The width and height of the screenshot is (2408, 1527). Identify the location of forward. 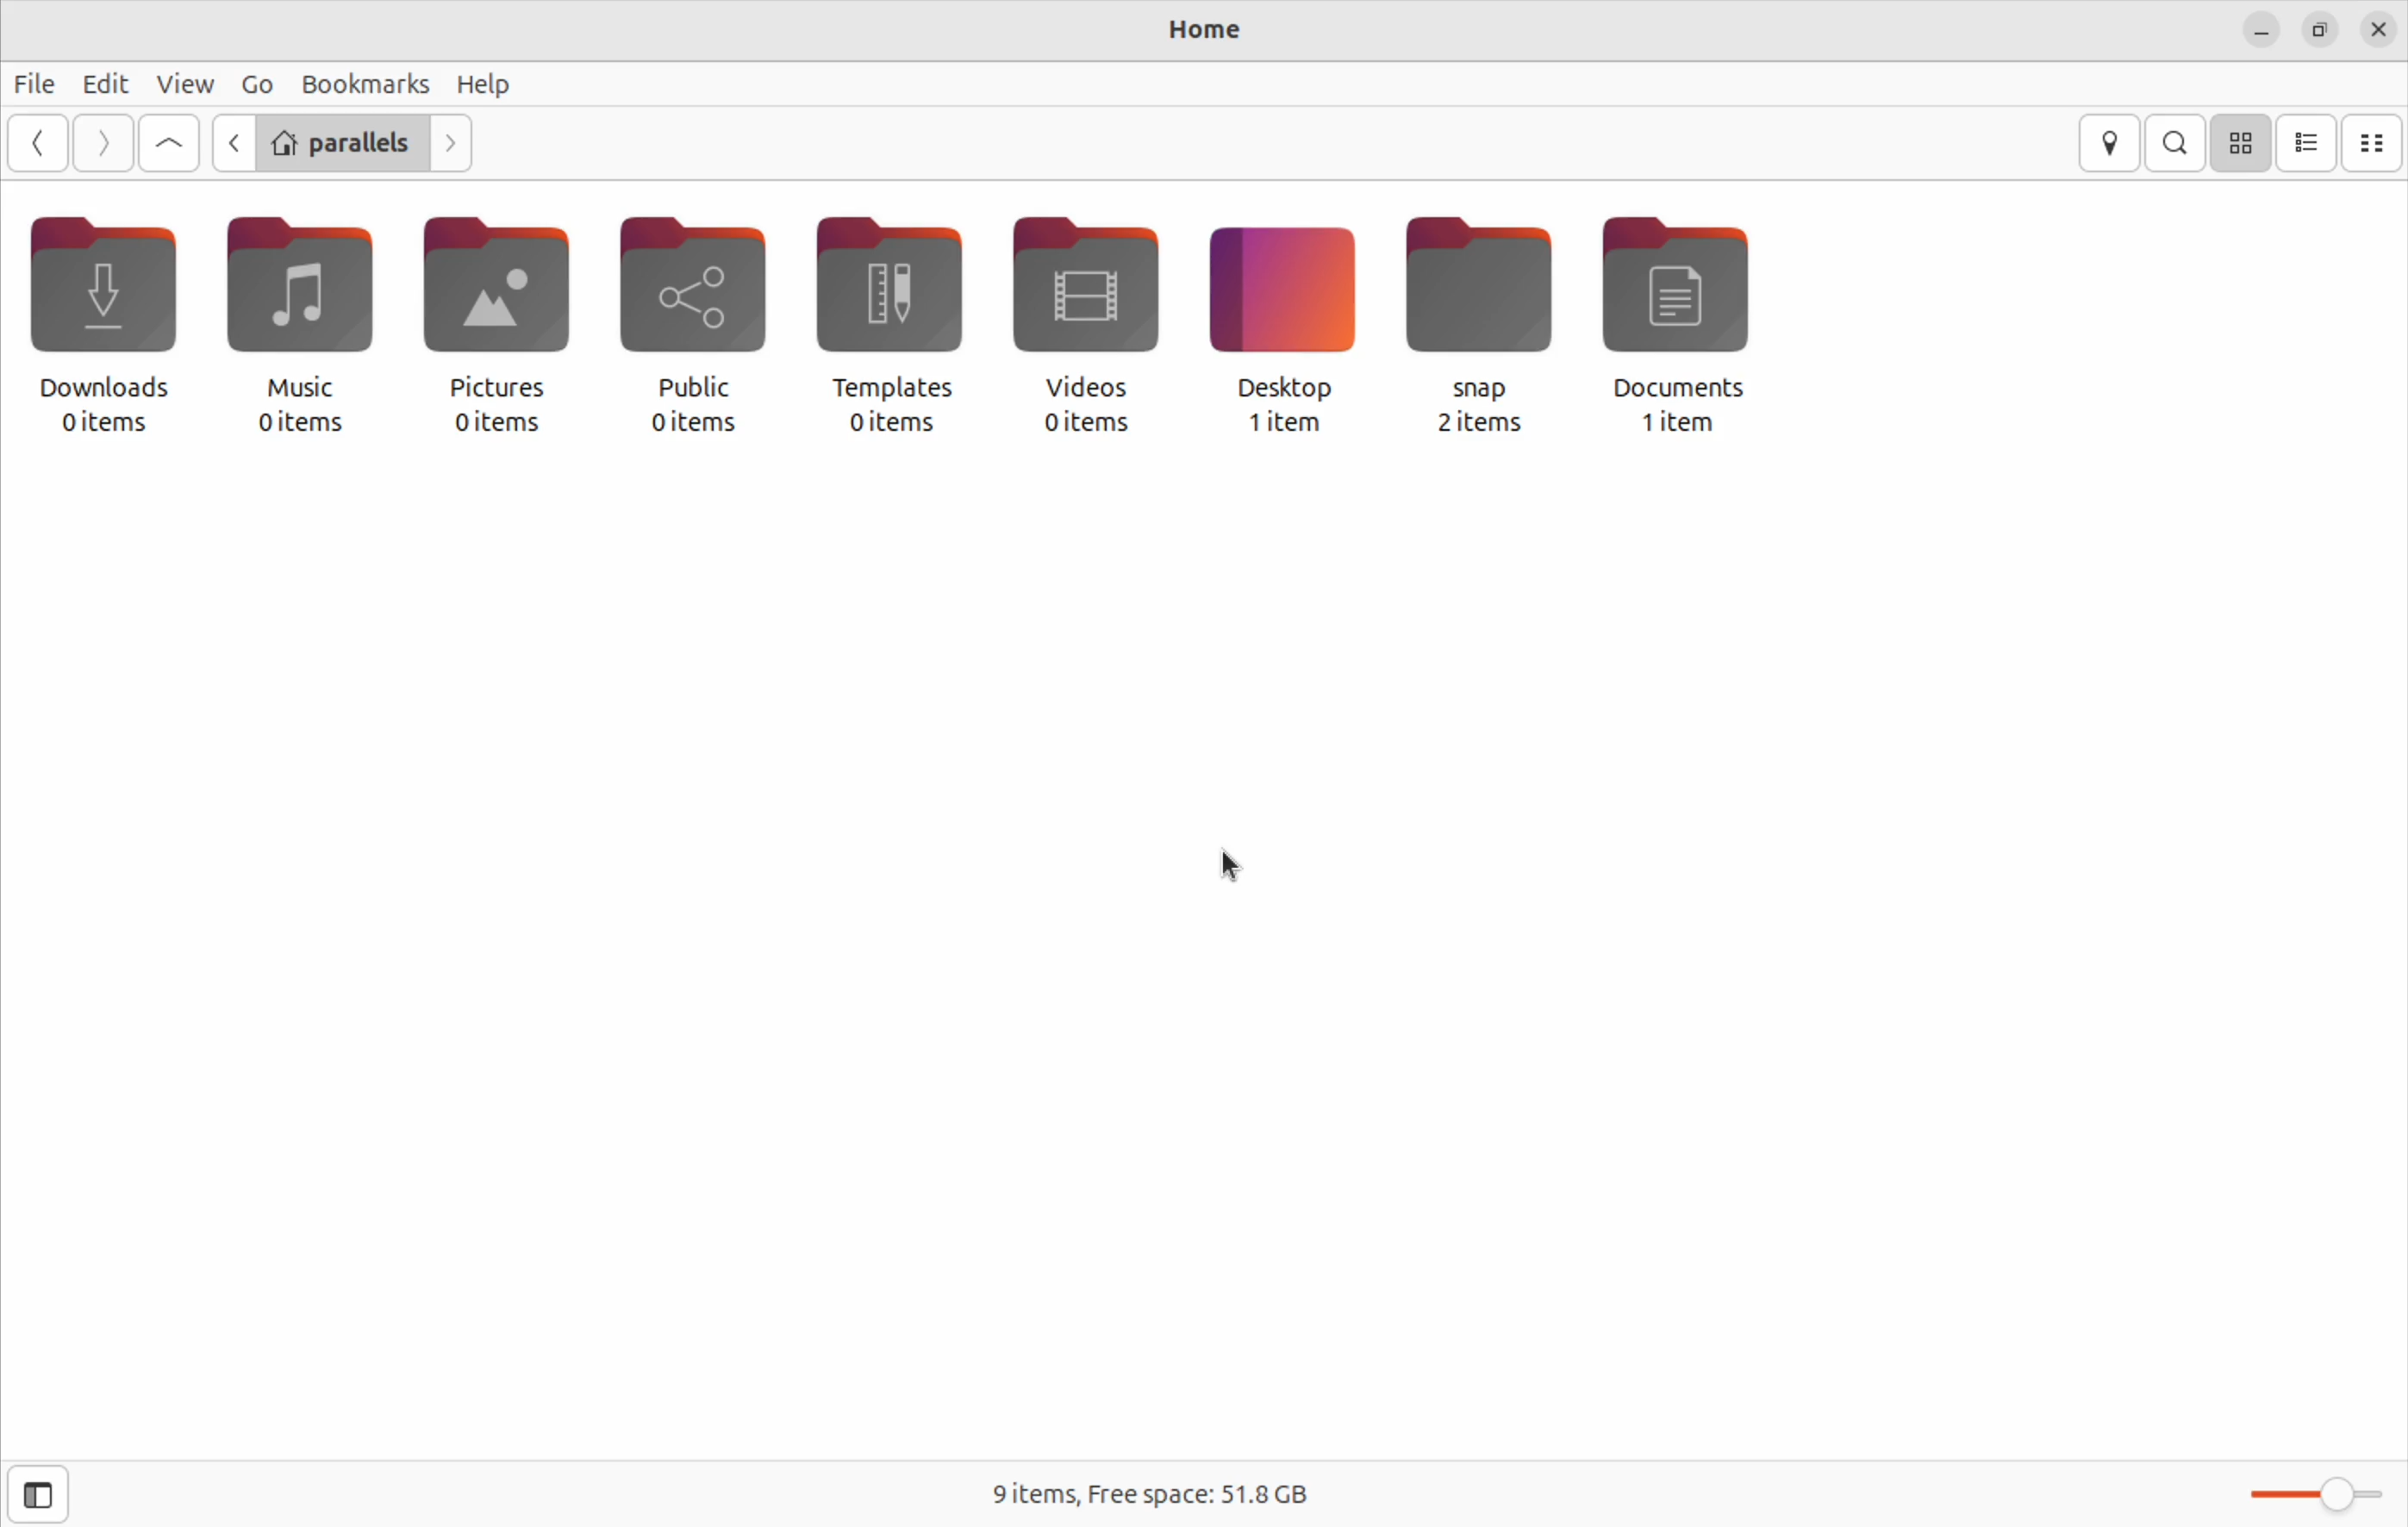
(449, 145).